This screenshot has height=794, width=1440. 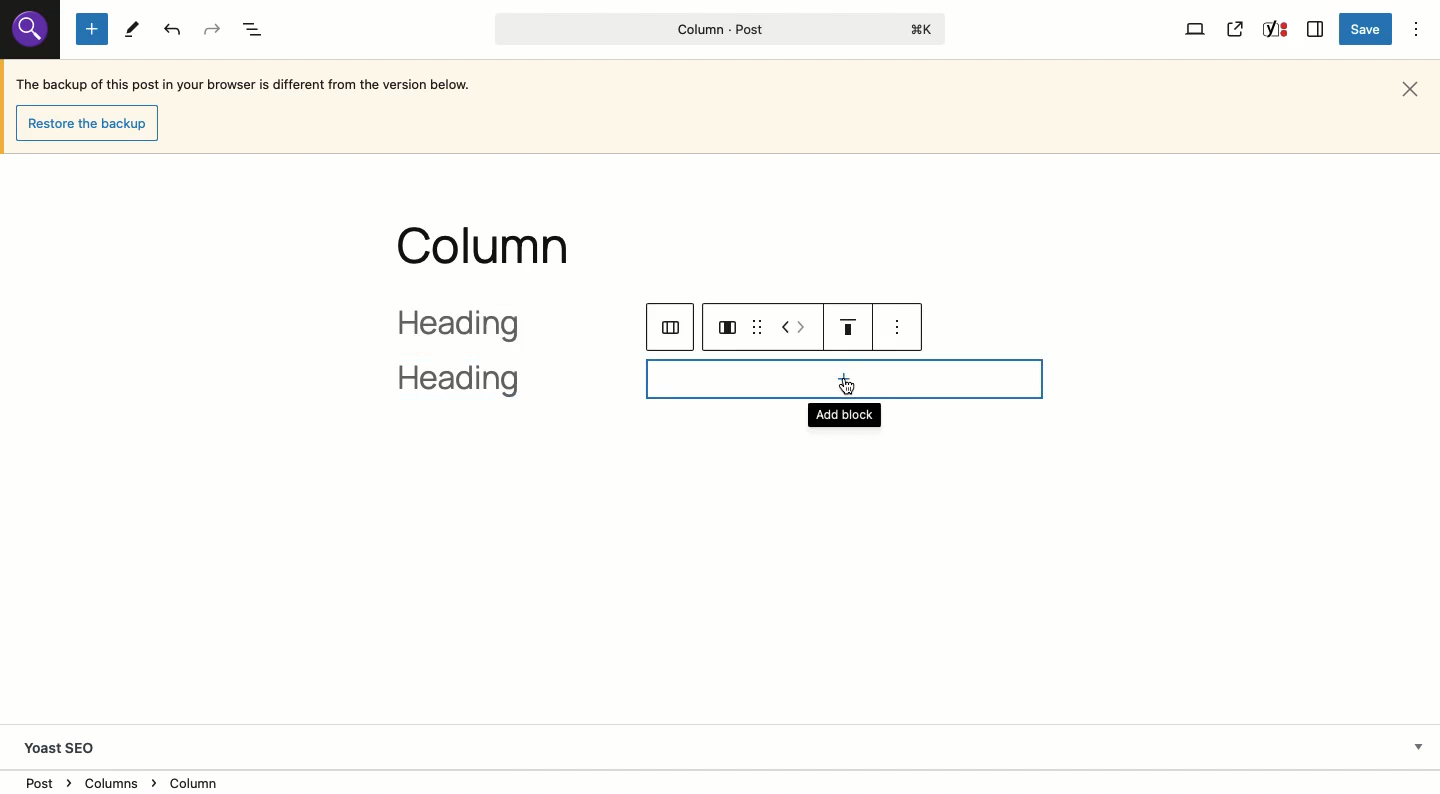 I want to click on Close, so click(x=1414, y=87).